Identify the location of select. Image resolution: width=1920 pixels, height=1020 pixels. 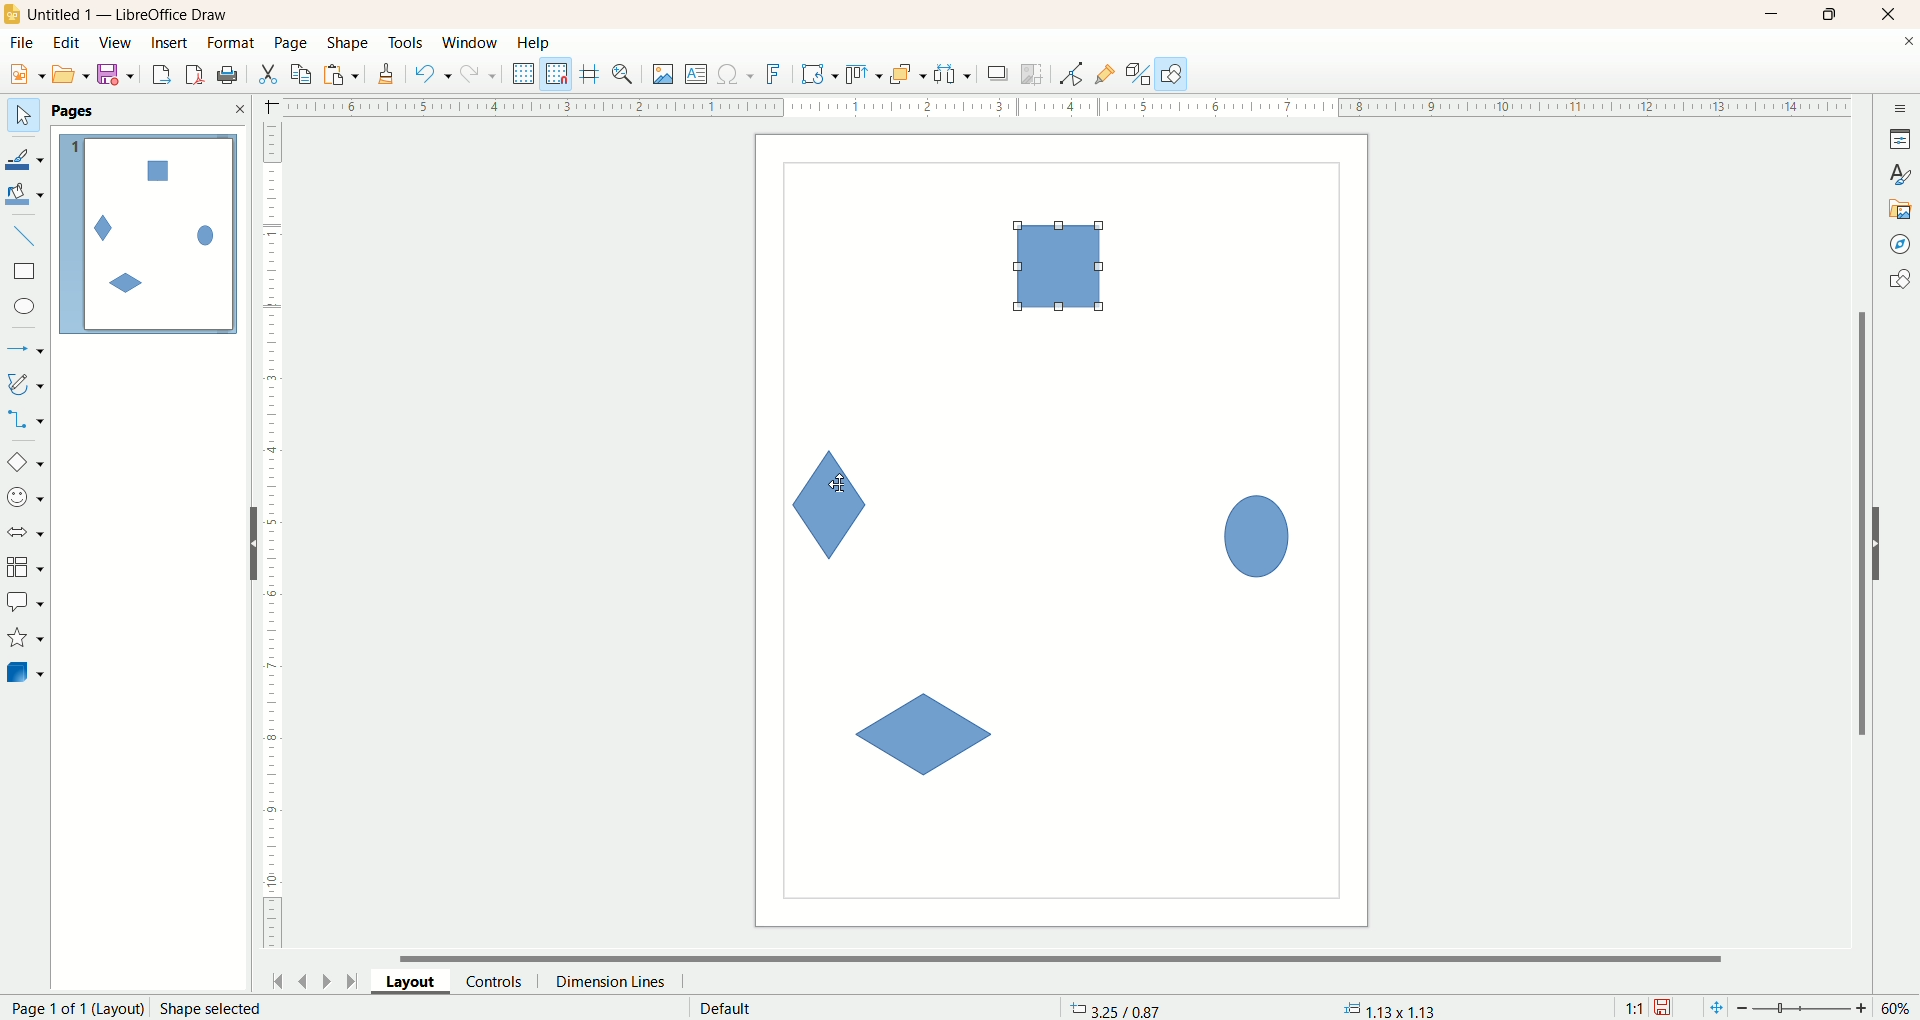
(23, 116).